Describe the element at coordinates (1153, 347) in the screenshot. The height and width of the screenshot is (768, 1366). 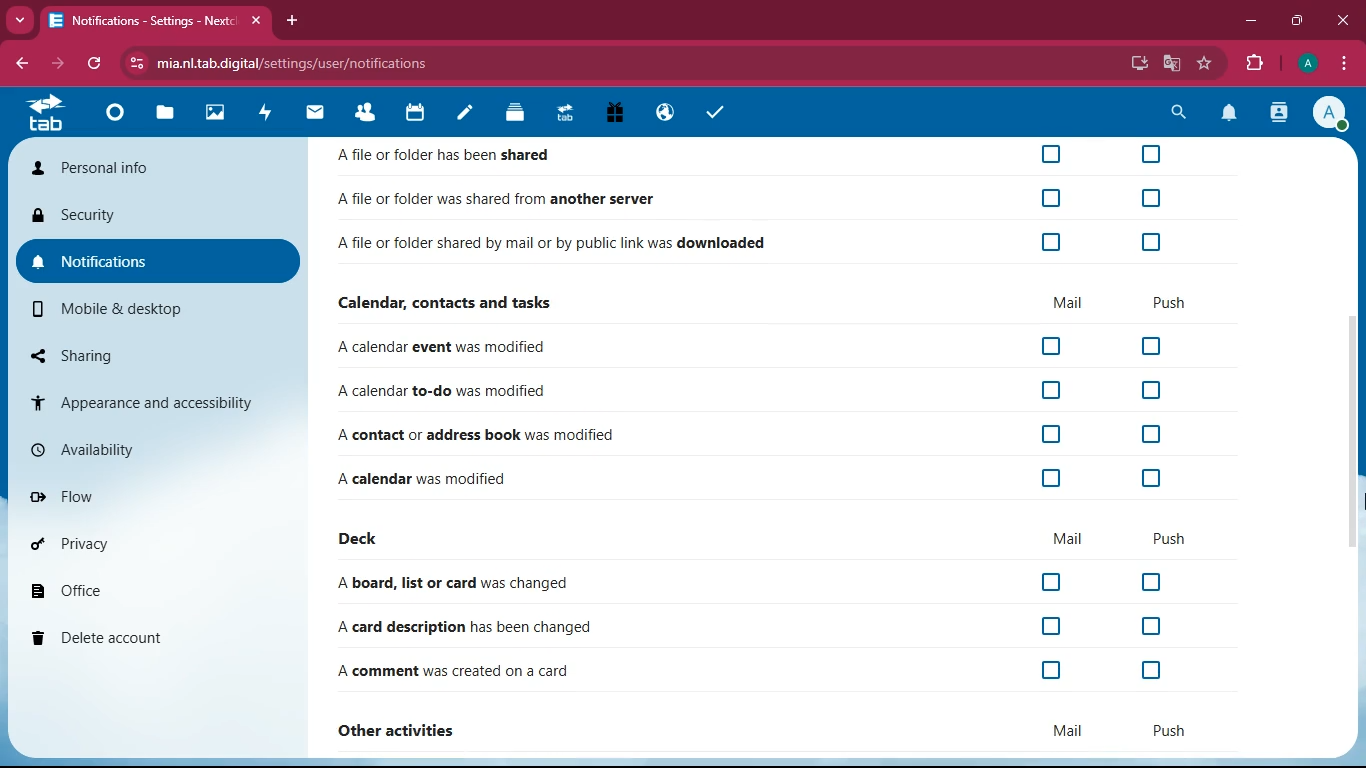
I see `off` at that location.